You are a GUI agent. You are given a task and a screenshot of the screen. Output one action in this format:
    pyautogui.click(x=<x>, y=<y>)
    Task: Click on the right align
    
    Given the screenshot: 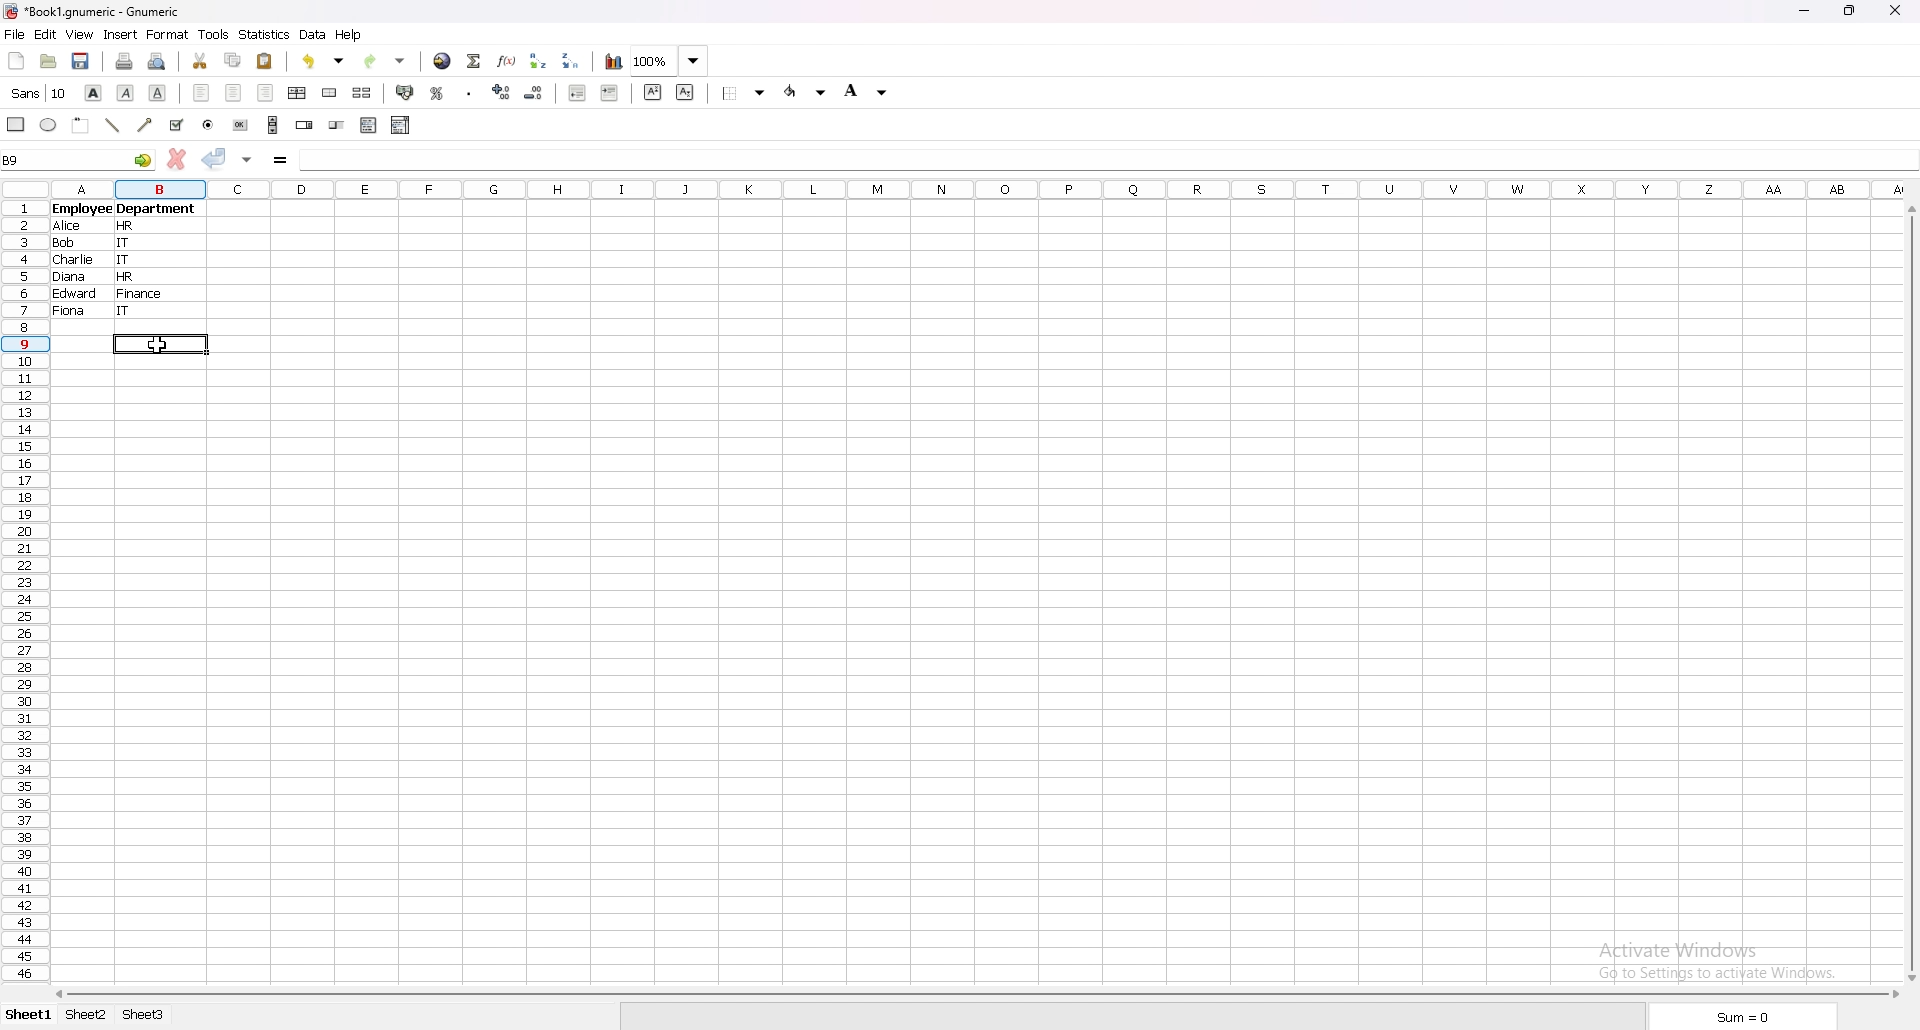 What is the action you would take?
    pyautogui.click(x=266, y=94)
    